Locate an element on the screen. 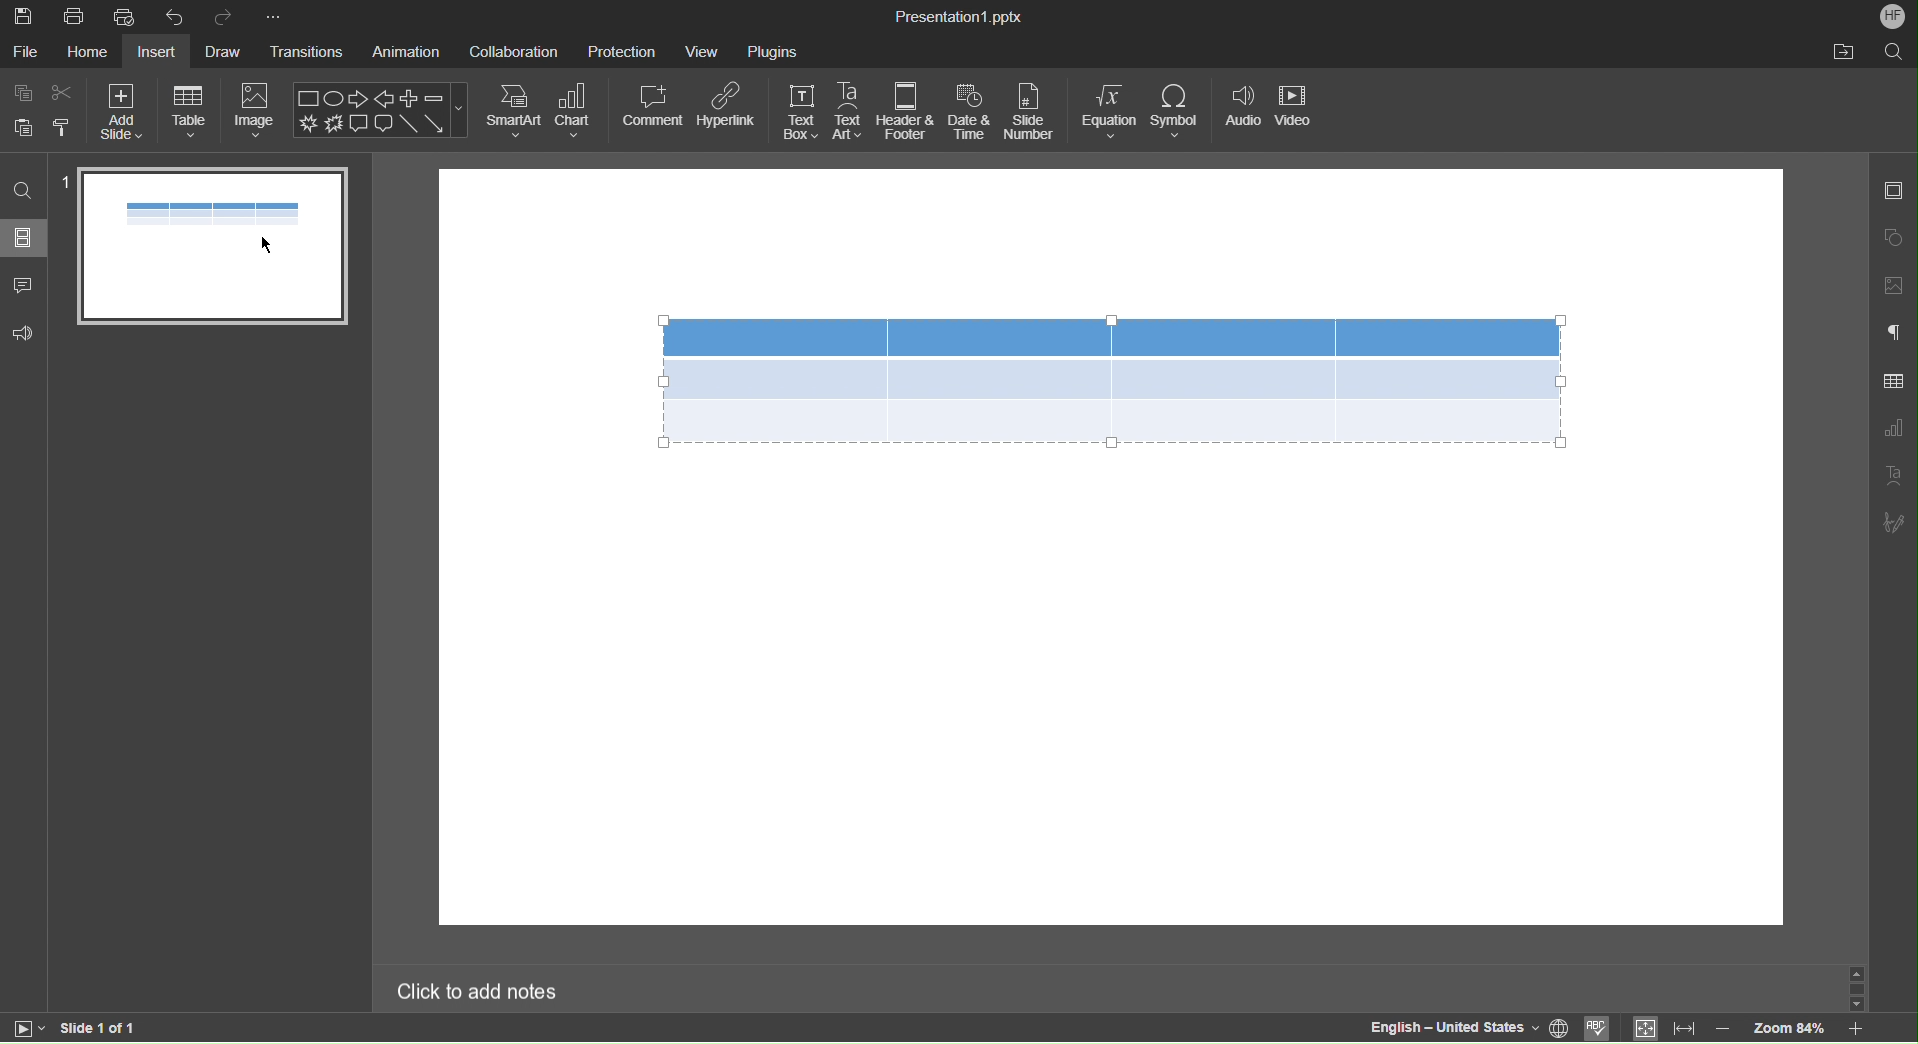 The height and width of the screenshot is (1044, 1918). Search is located at coordinates (1896, 52).